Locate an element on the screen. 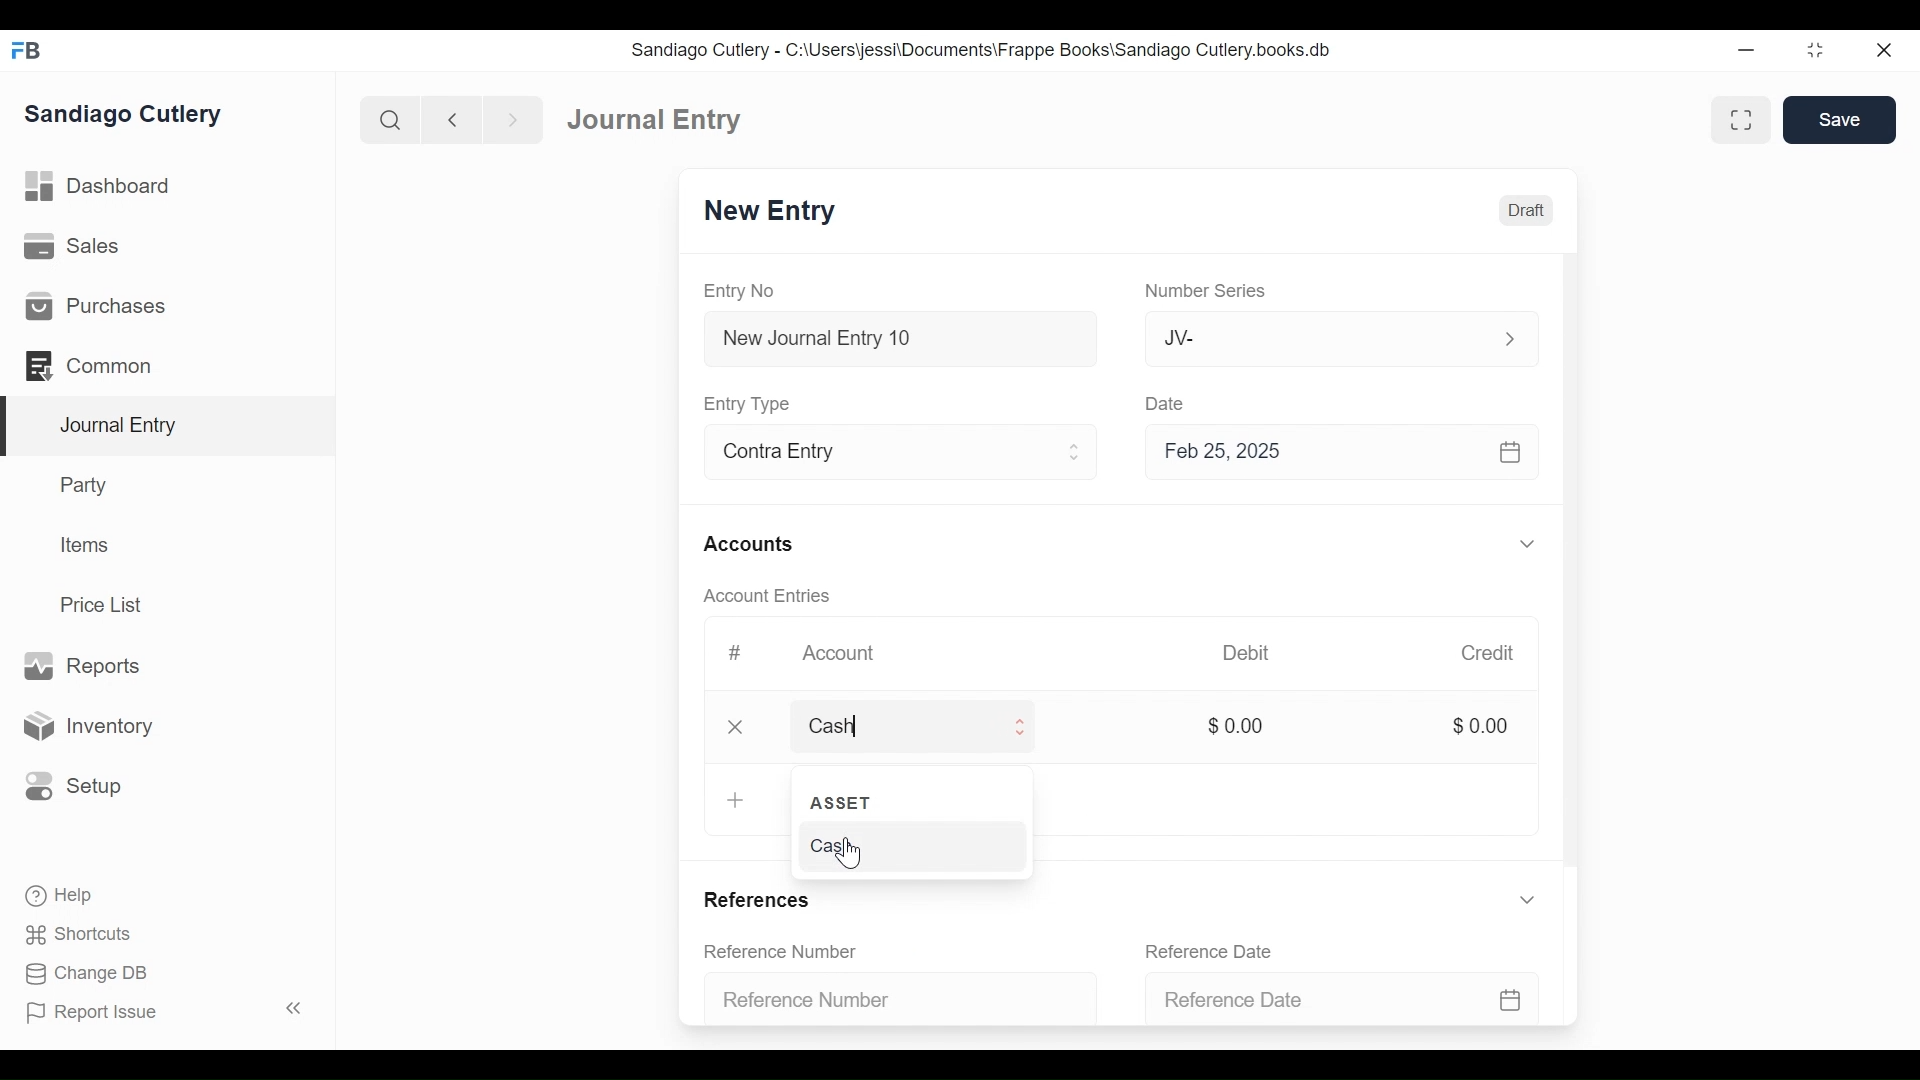 This screenshot has width=1920, height=1080. Journal Entry is located at coordinates (658, 121).